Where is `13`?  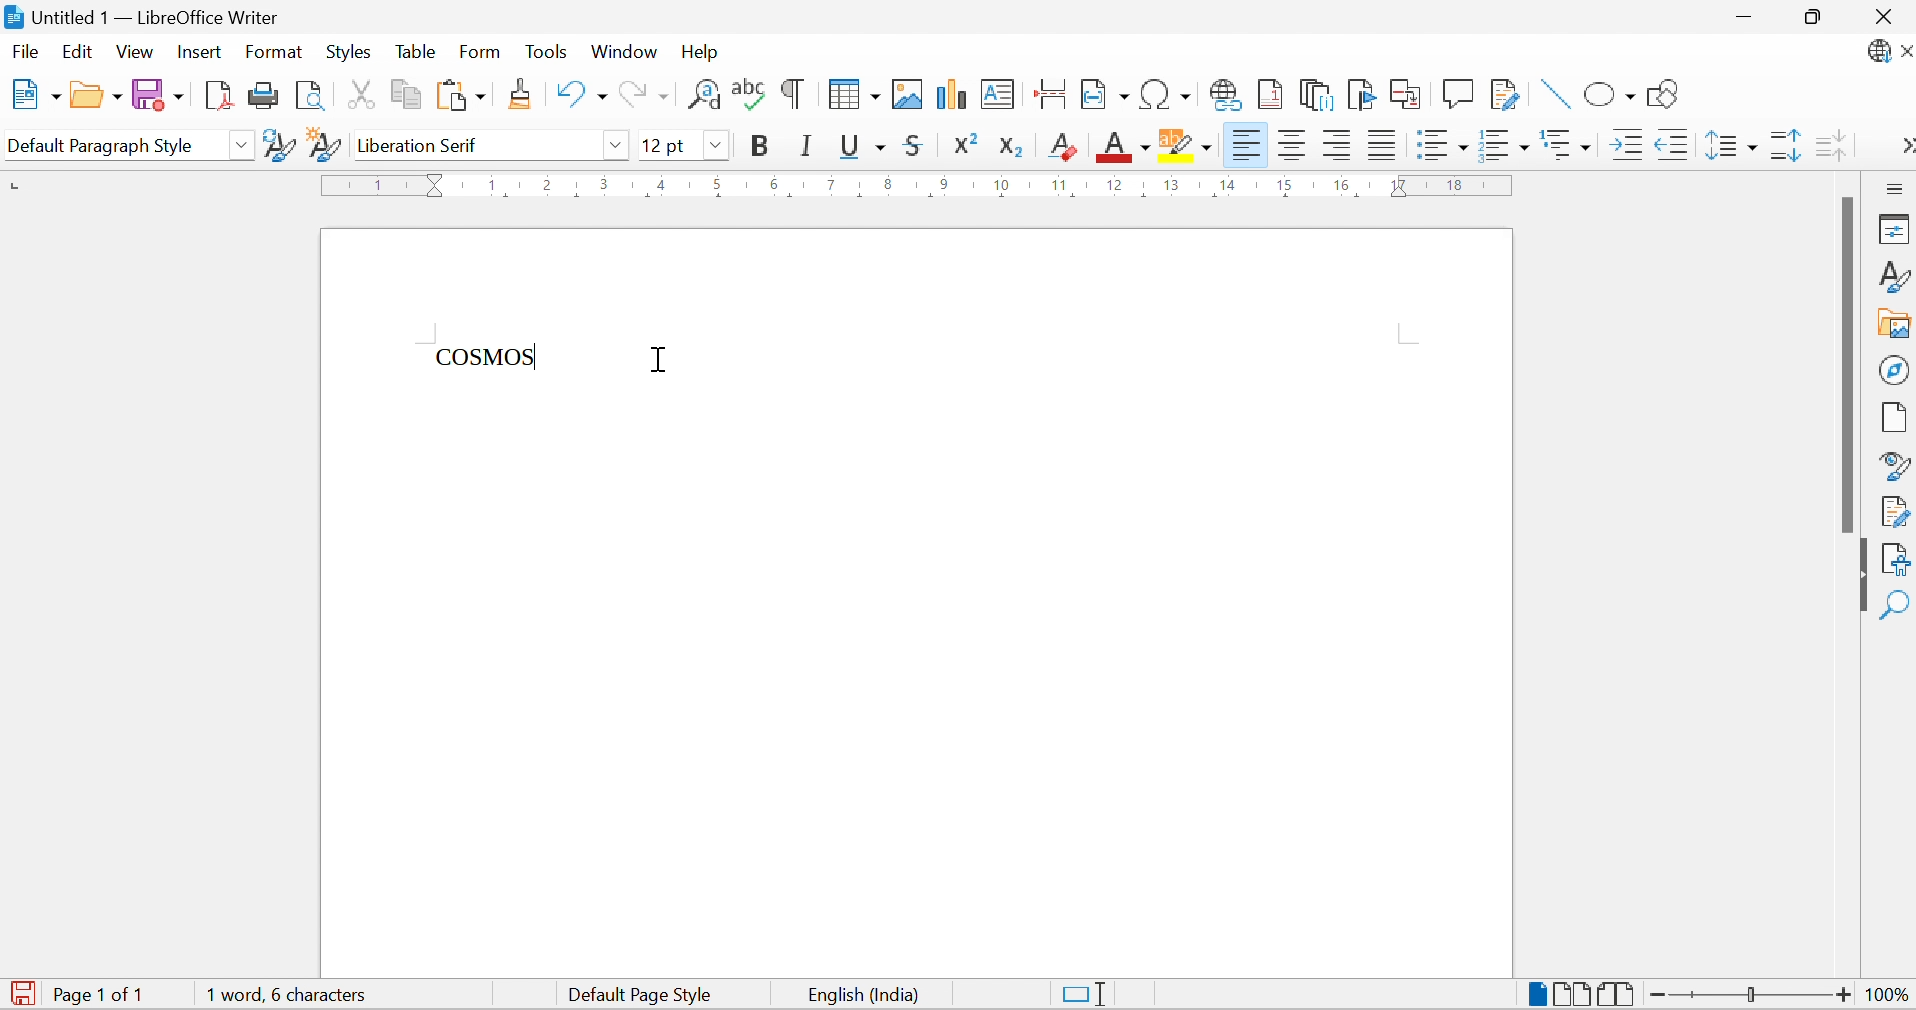 13 is located at coordinates (1171, 185).